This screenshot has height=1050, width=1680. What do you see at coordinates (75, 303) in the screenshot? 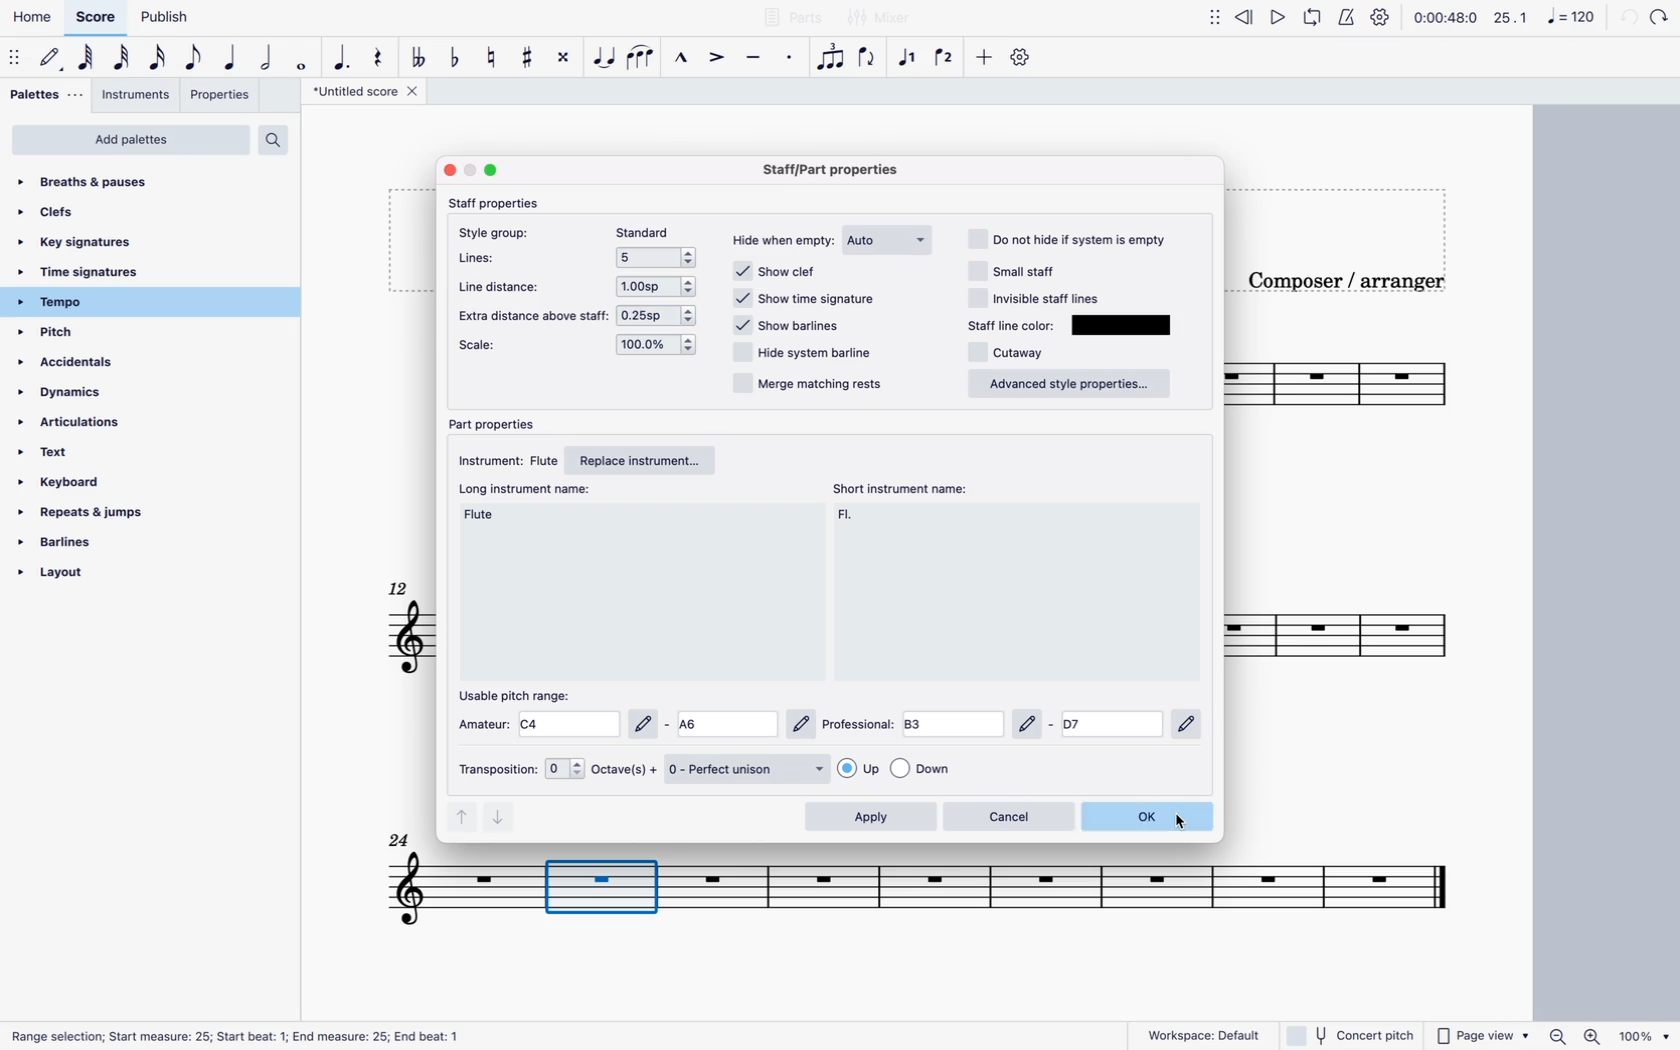
I see `tempo` at bounding box center [75, 303].